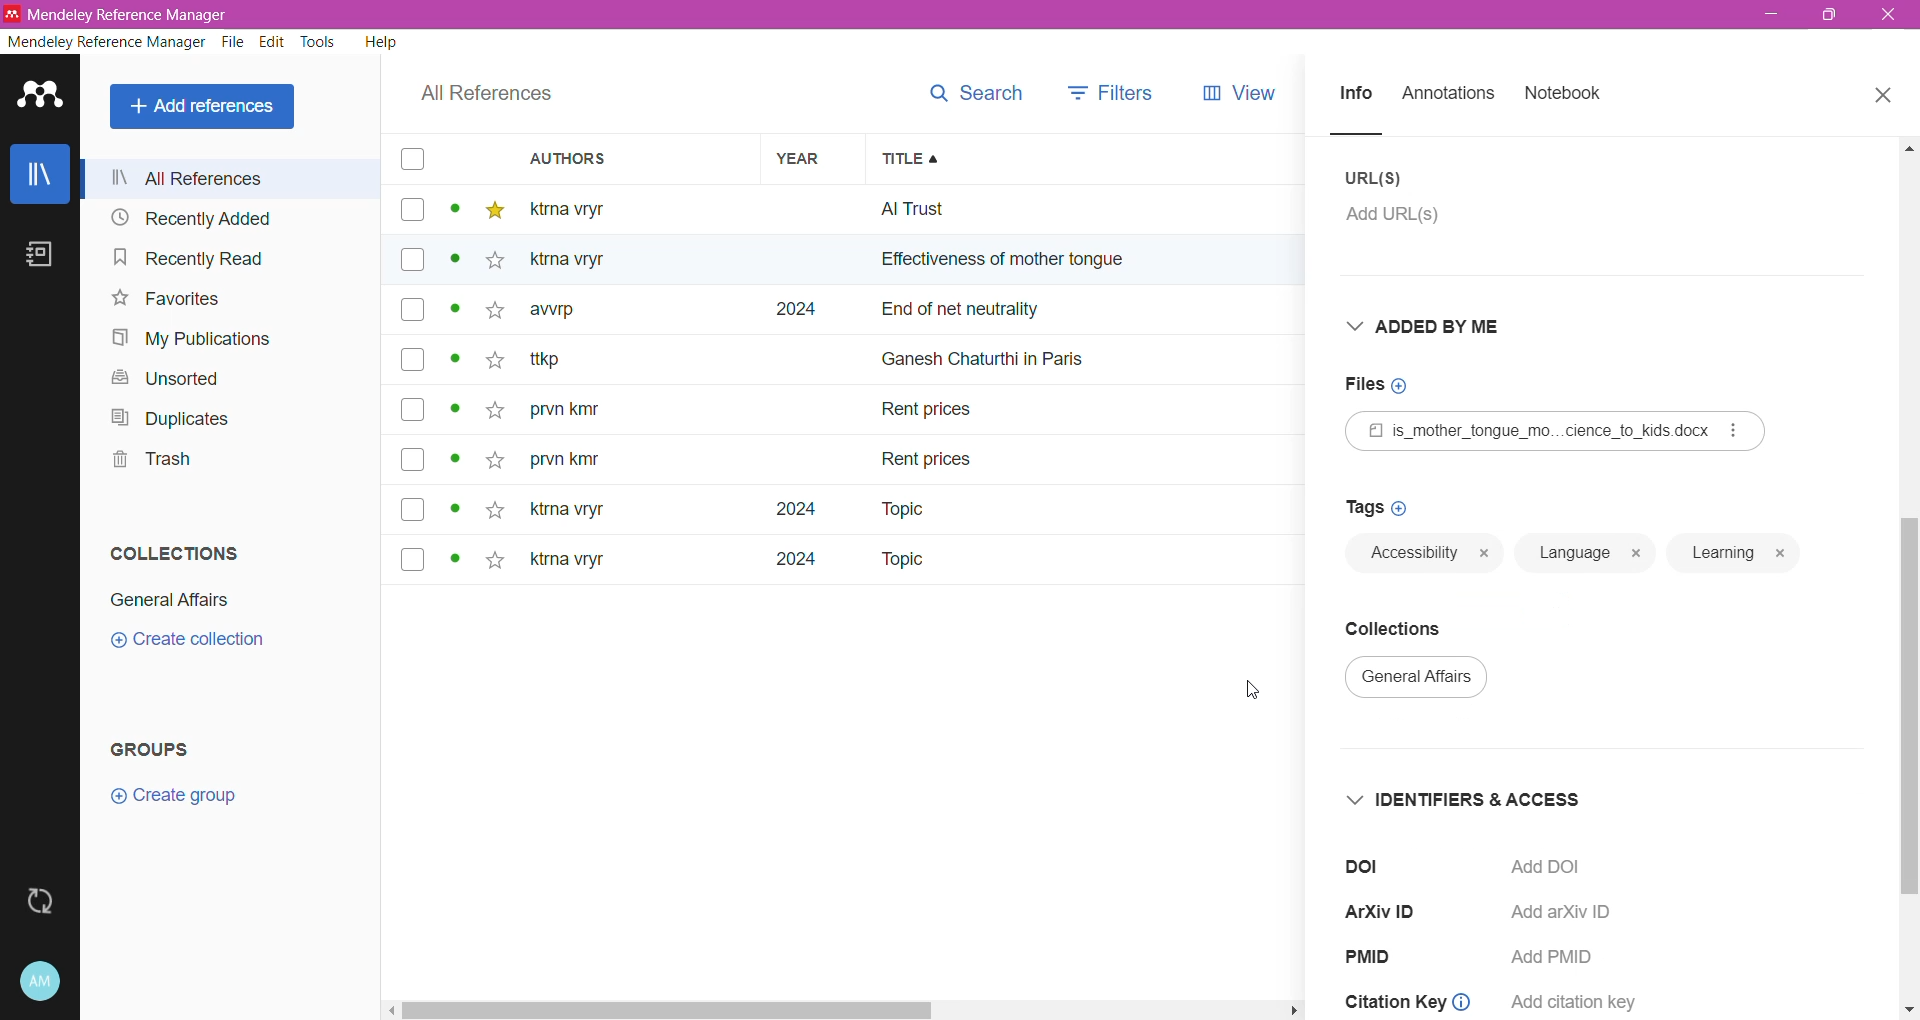 This screenshot has width=1920, height=1020. Describe the element at coordinates (493, 455) in the screenshot. I see `star` at that location.